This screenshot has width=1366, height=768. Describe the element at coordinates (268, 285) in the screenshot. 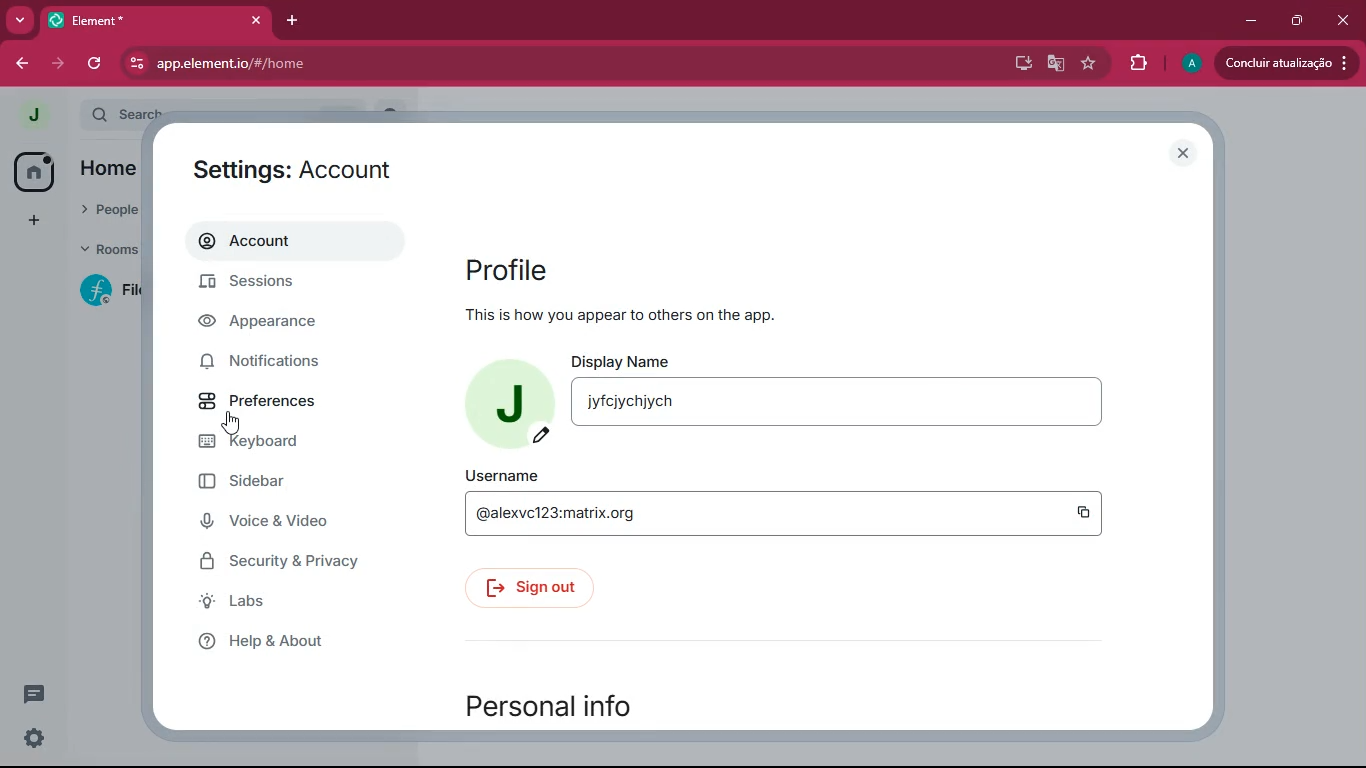

I see `sessions` at that location.